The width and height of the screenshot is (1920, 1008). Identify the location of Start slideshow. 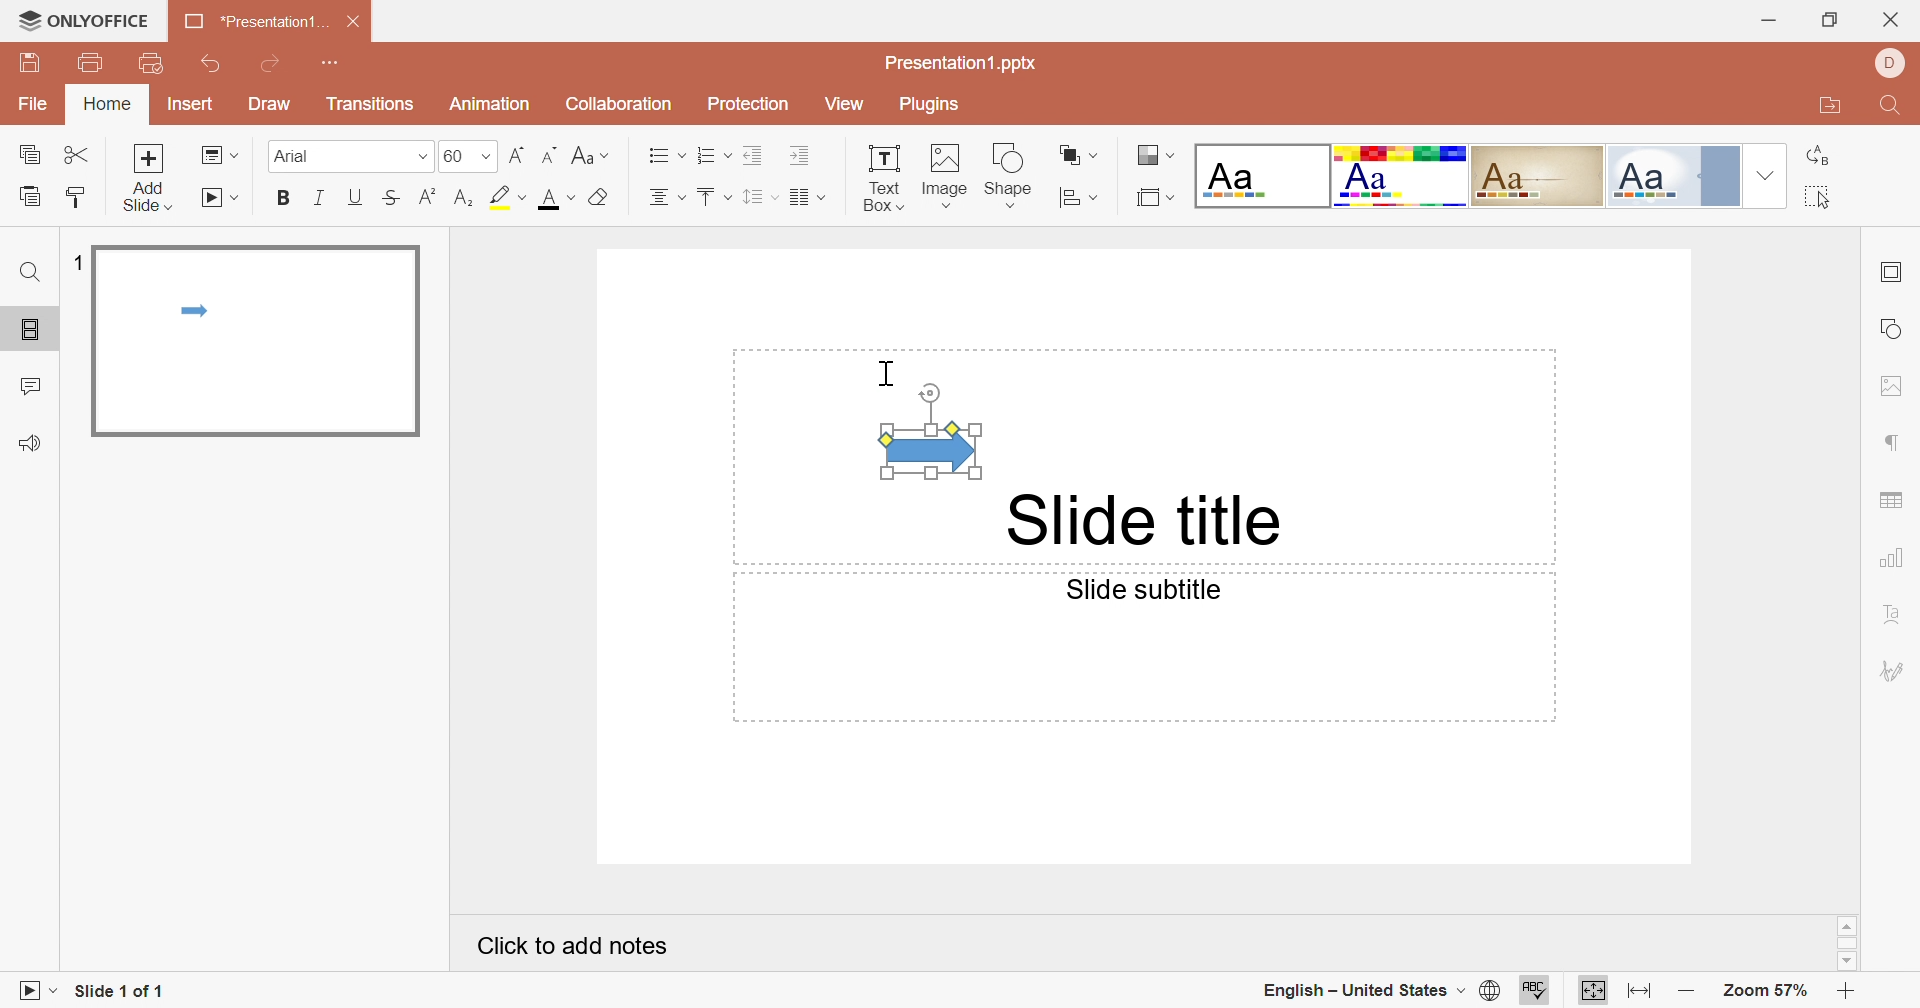
(29, 992).